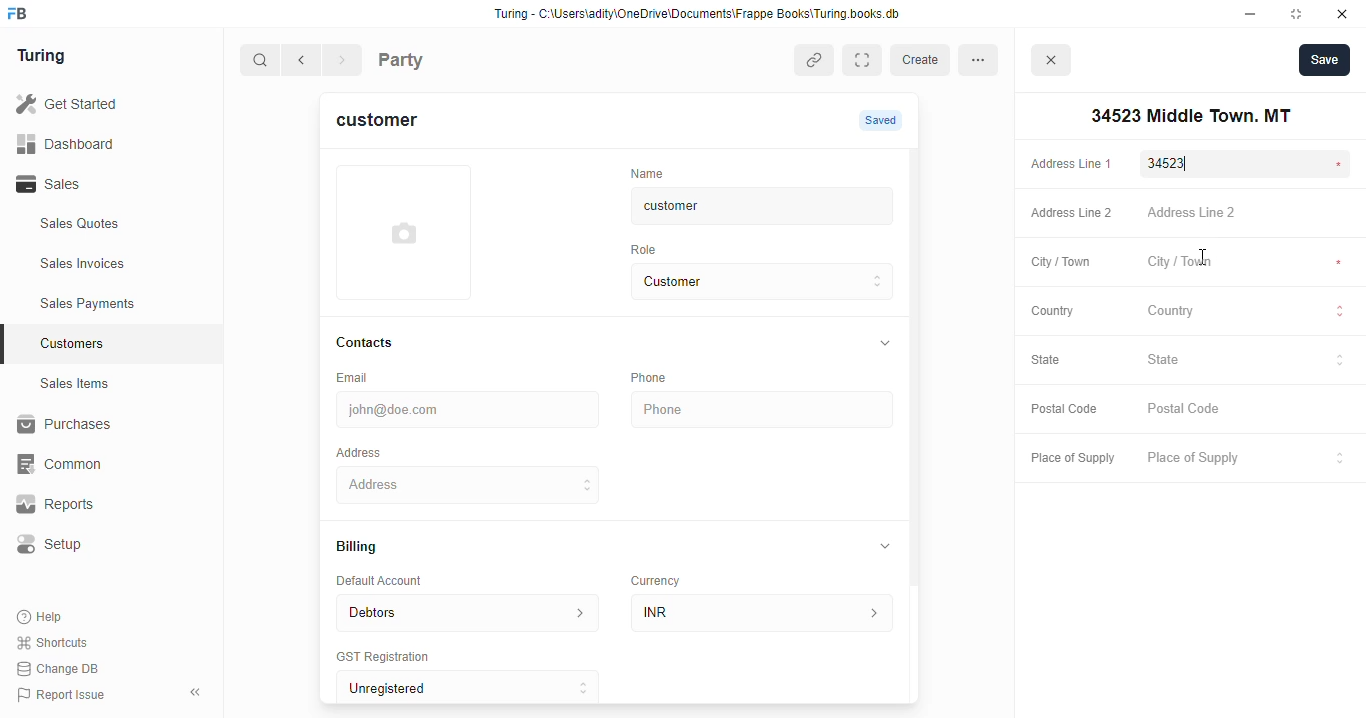 The height and width of the screenshot is (718, 1366). Describe the element at coordinates (650, 249) in the screenshot. I see `Role` at that location.